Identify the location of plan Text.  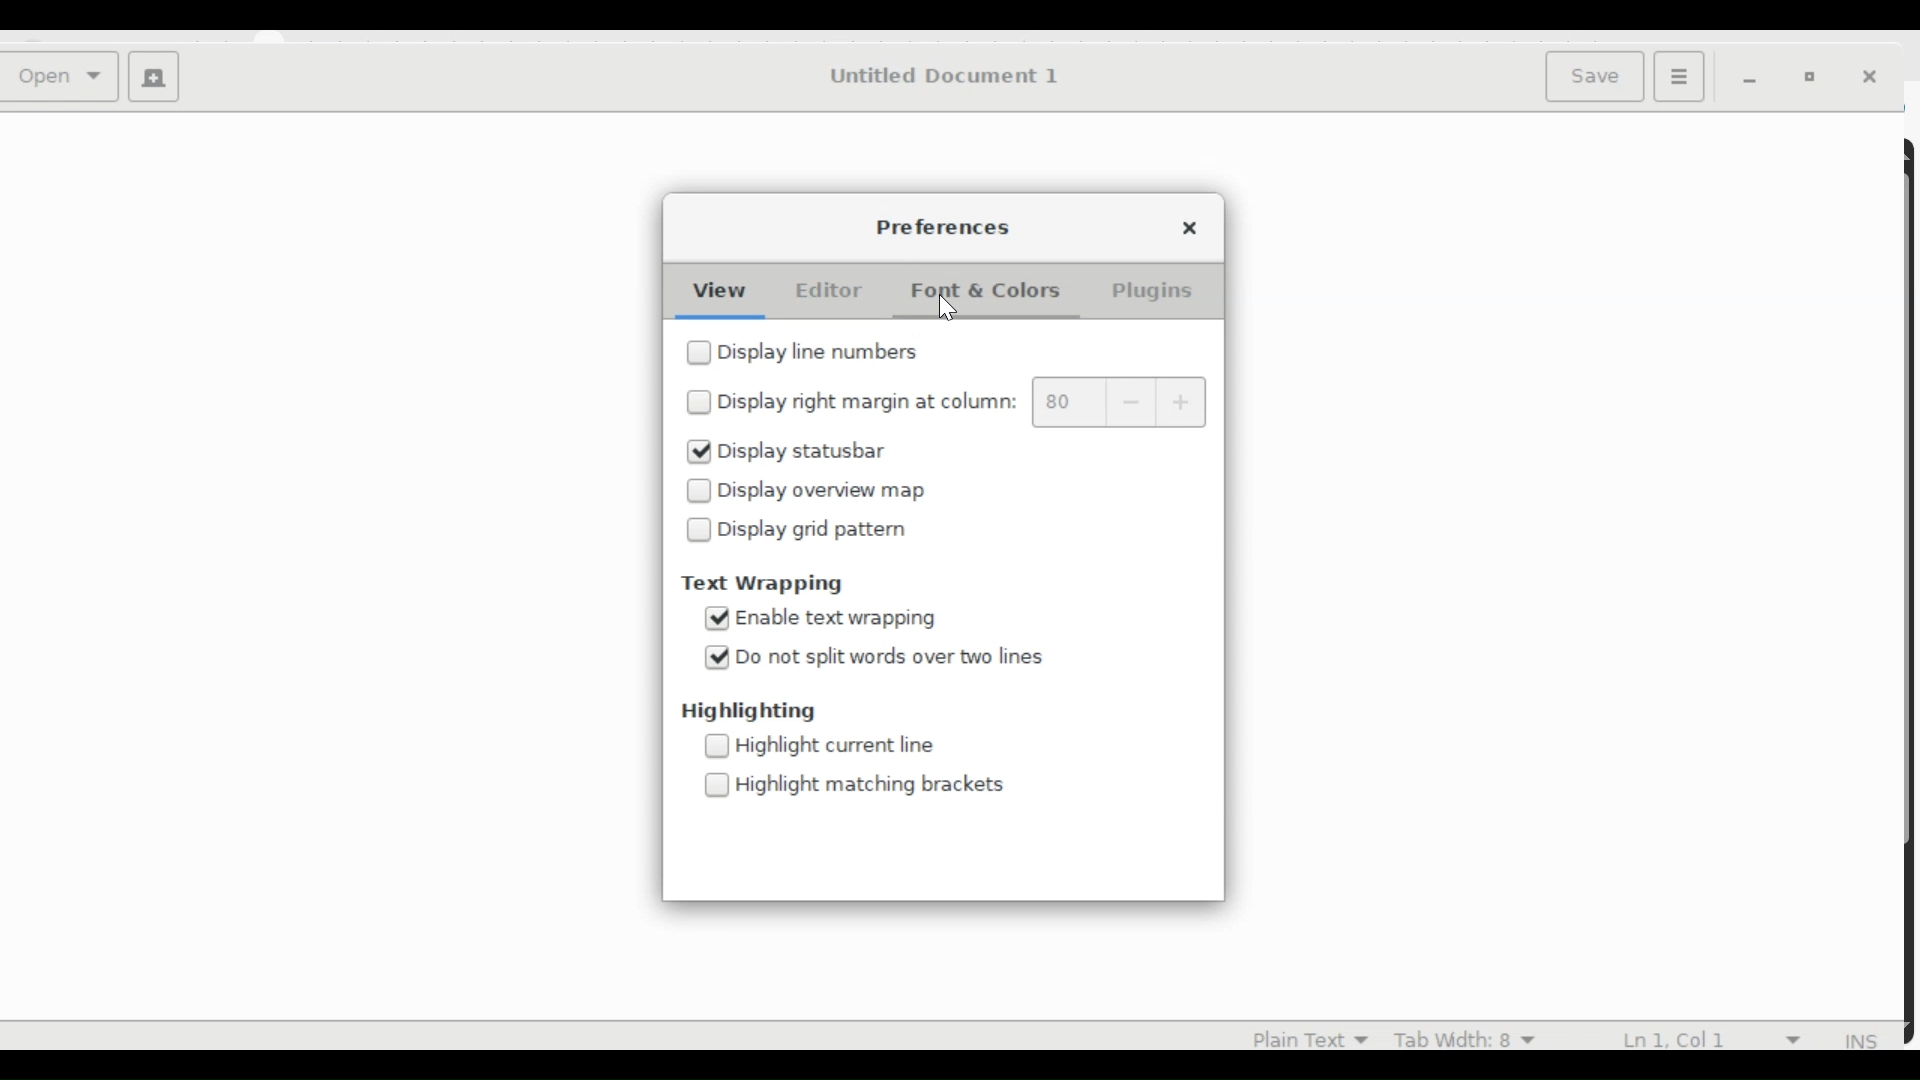
(1298, 1037).